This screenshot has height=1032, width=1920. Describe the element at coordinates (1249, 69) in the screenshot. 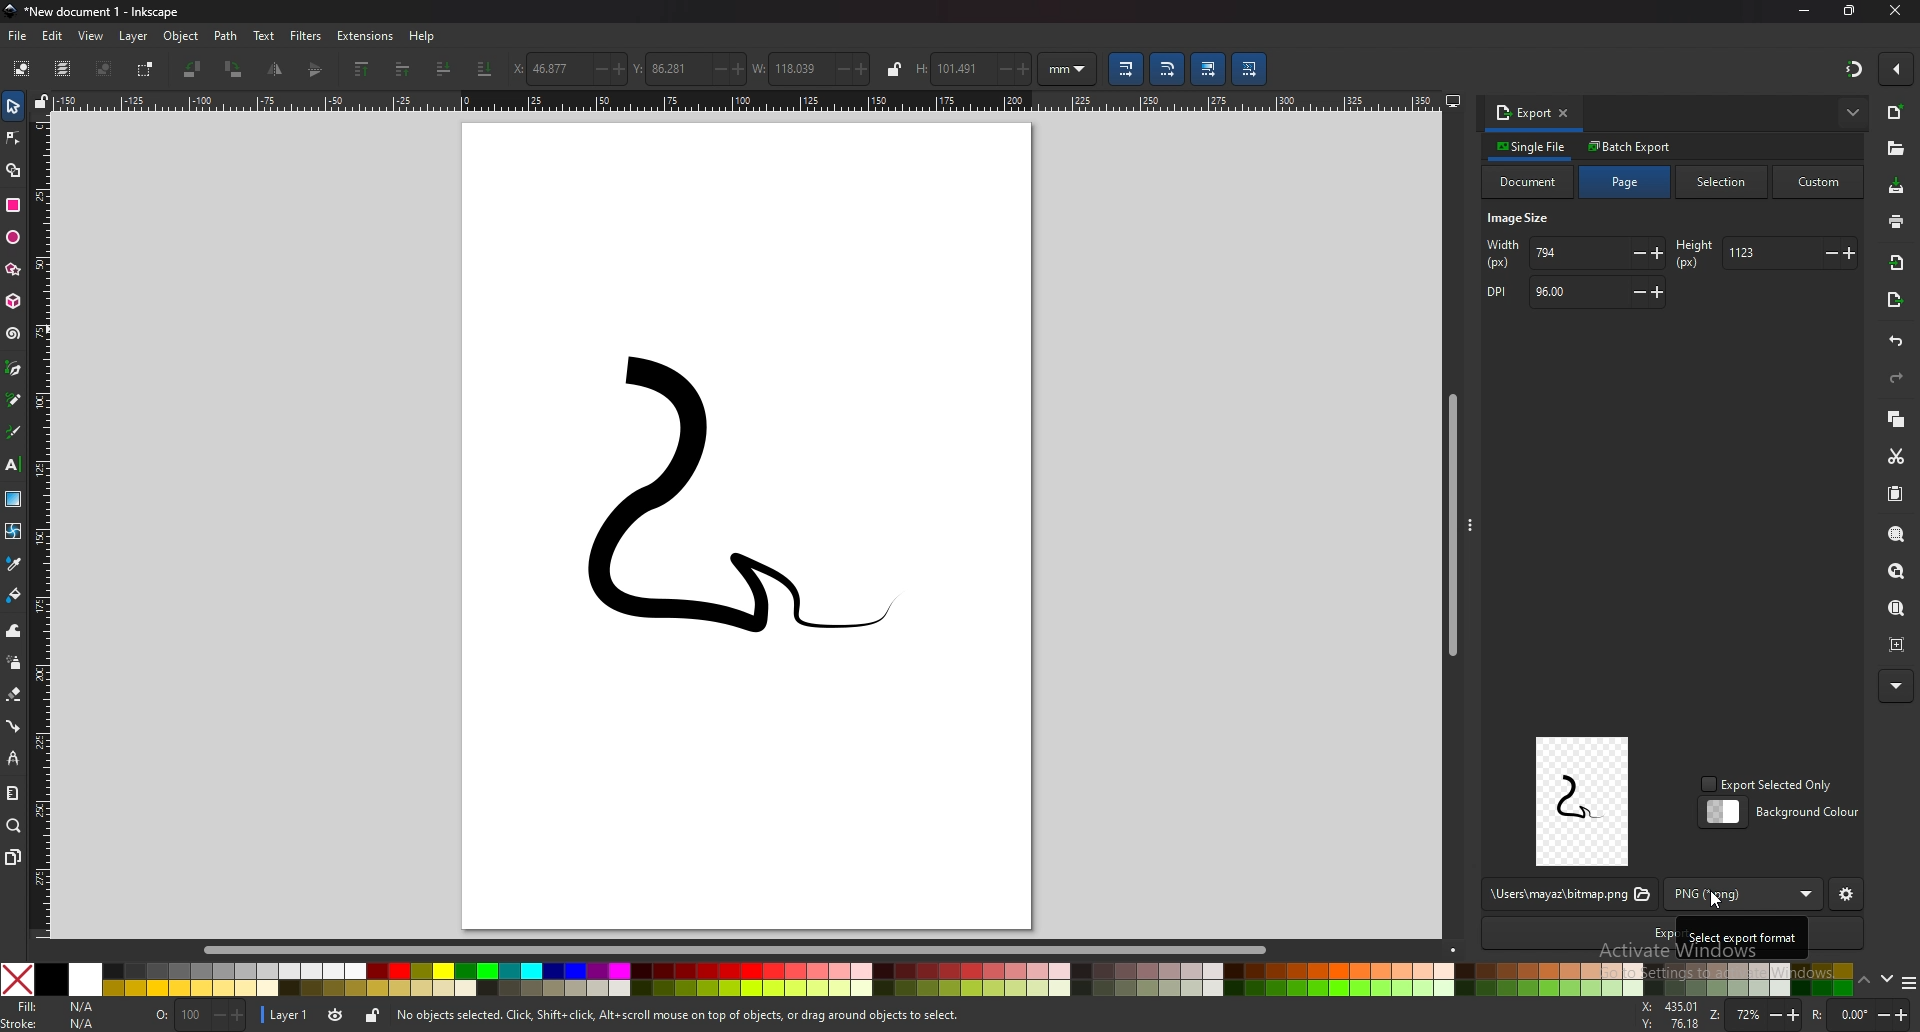

I see `move patterns` at that location.